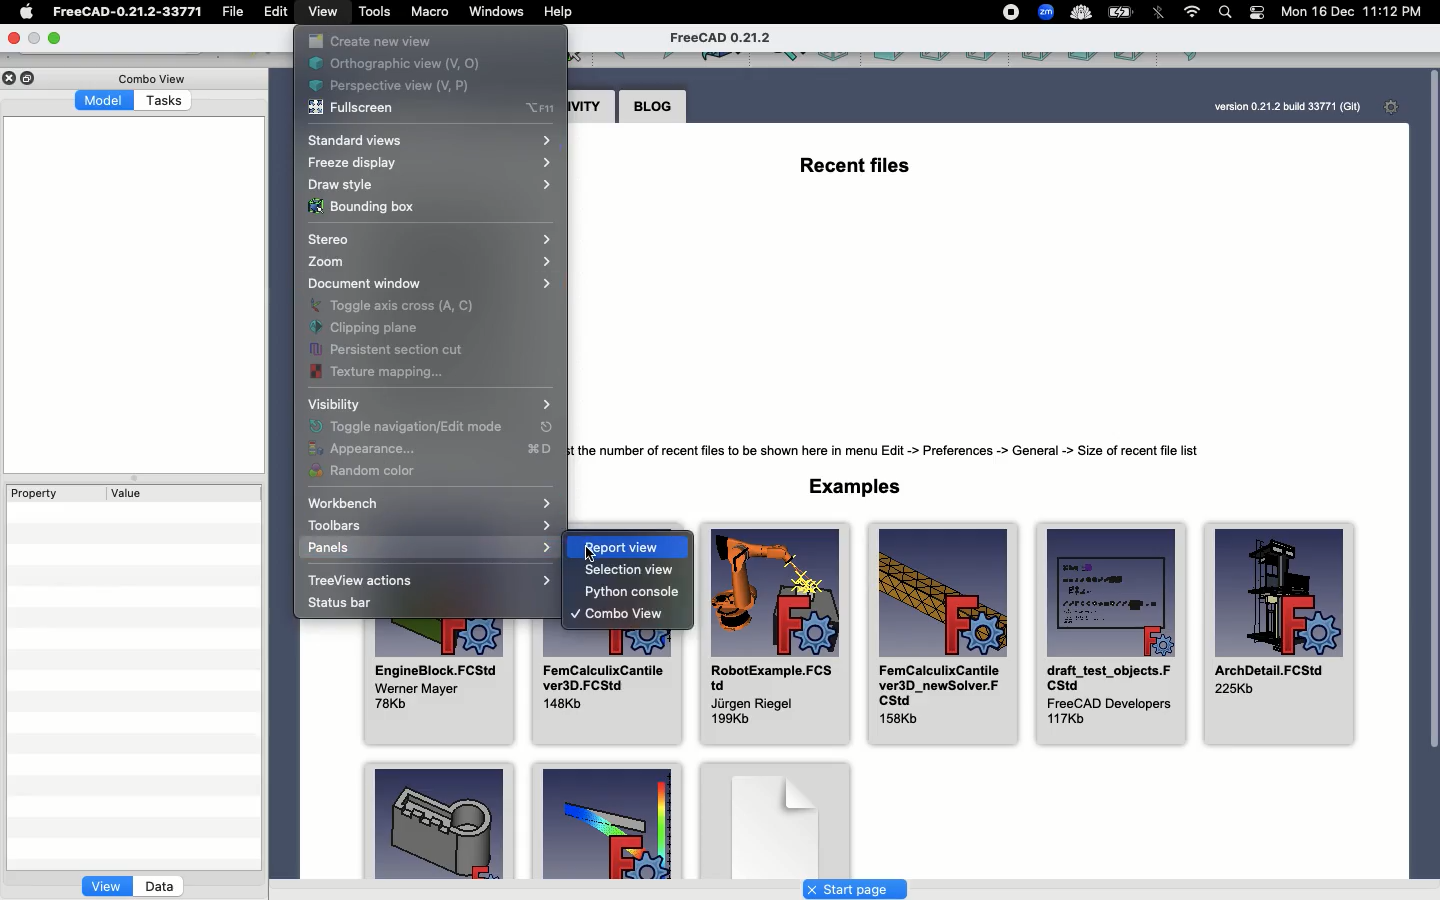 This screenshot has width=1440, height=900. Describe the element at coordinates (1159, 16) in the screenshot. I see `Bluetooth` at that location.